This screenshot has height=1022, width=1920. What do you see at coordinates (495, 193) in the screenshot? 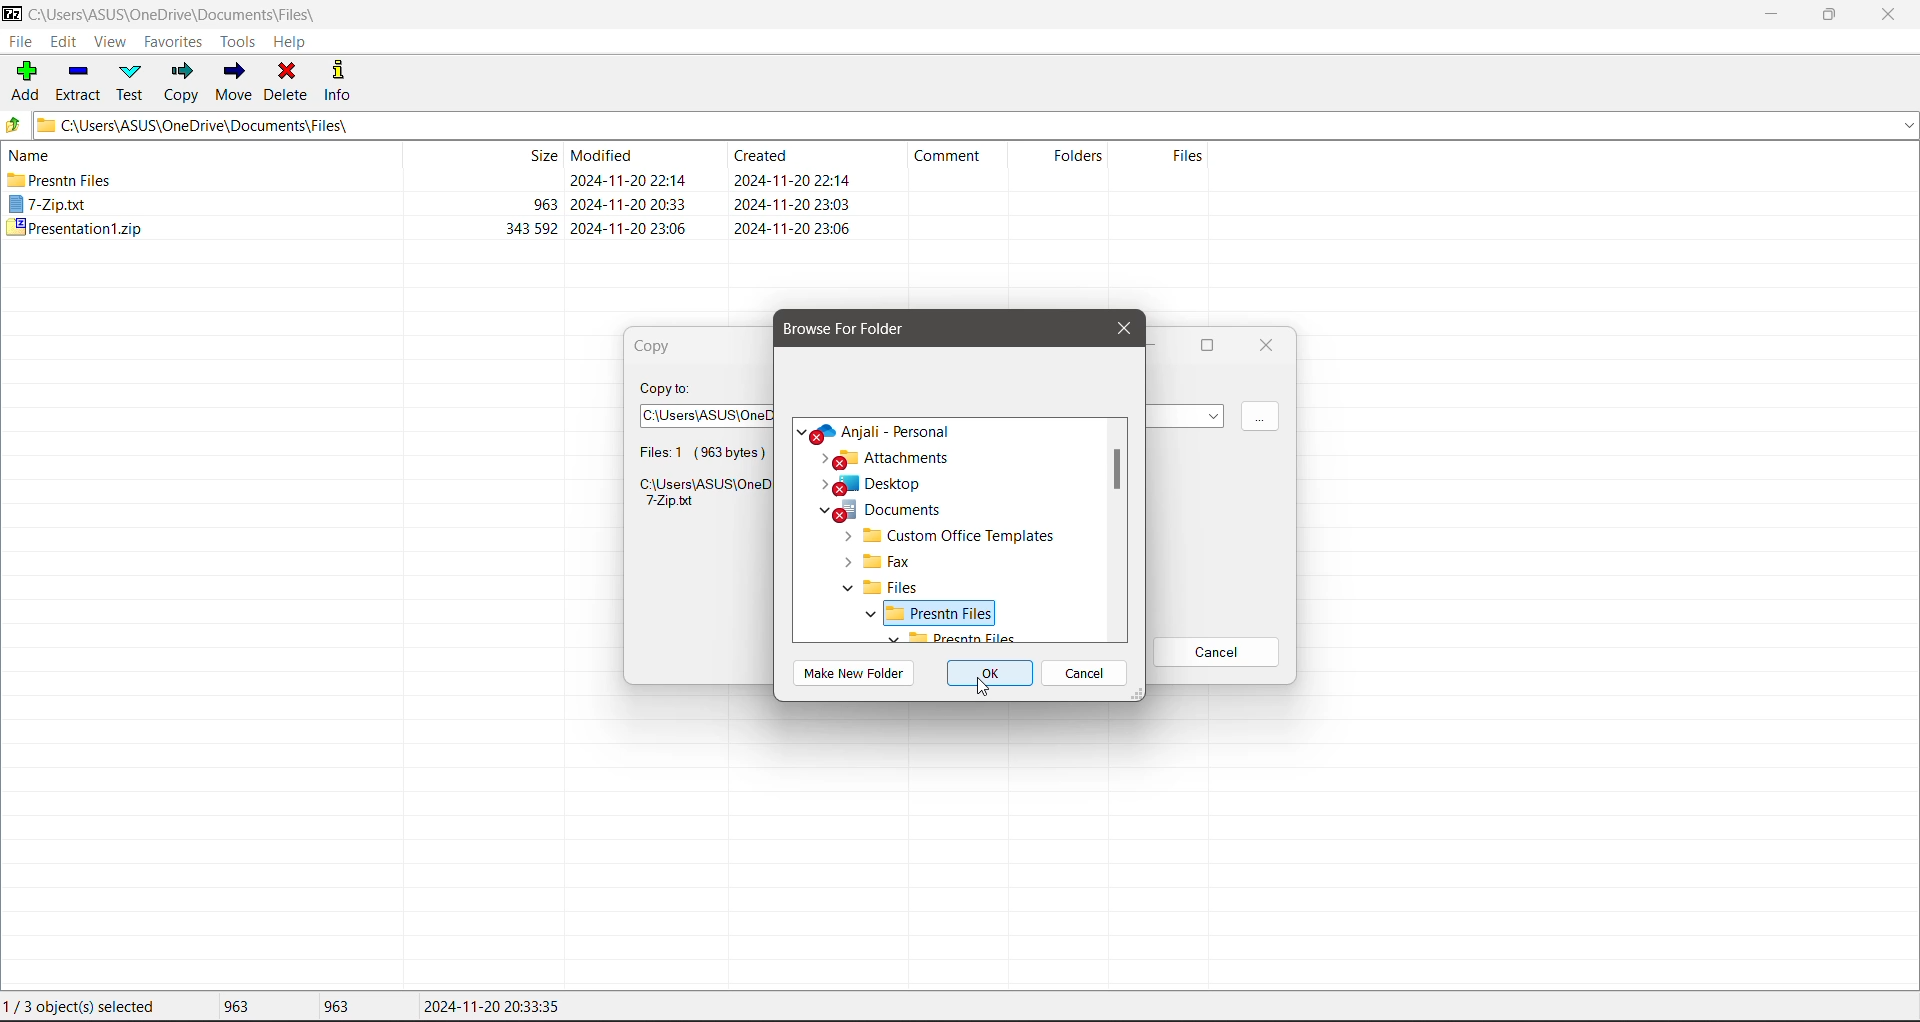
I see `File size` at bounding box center [495, 193].